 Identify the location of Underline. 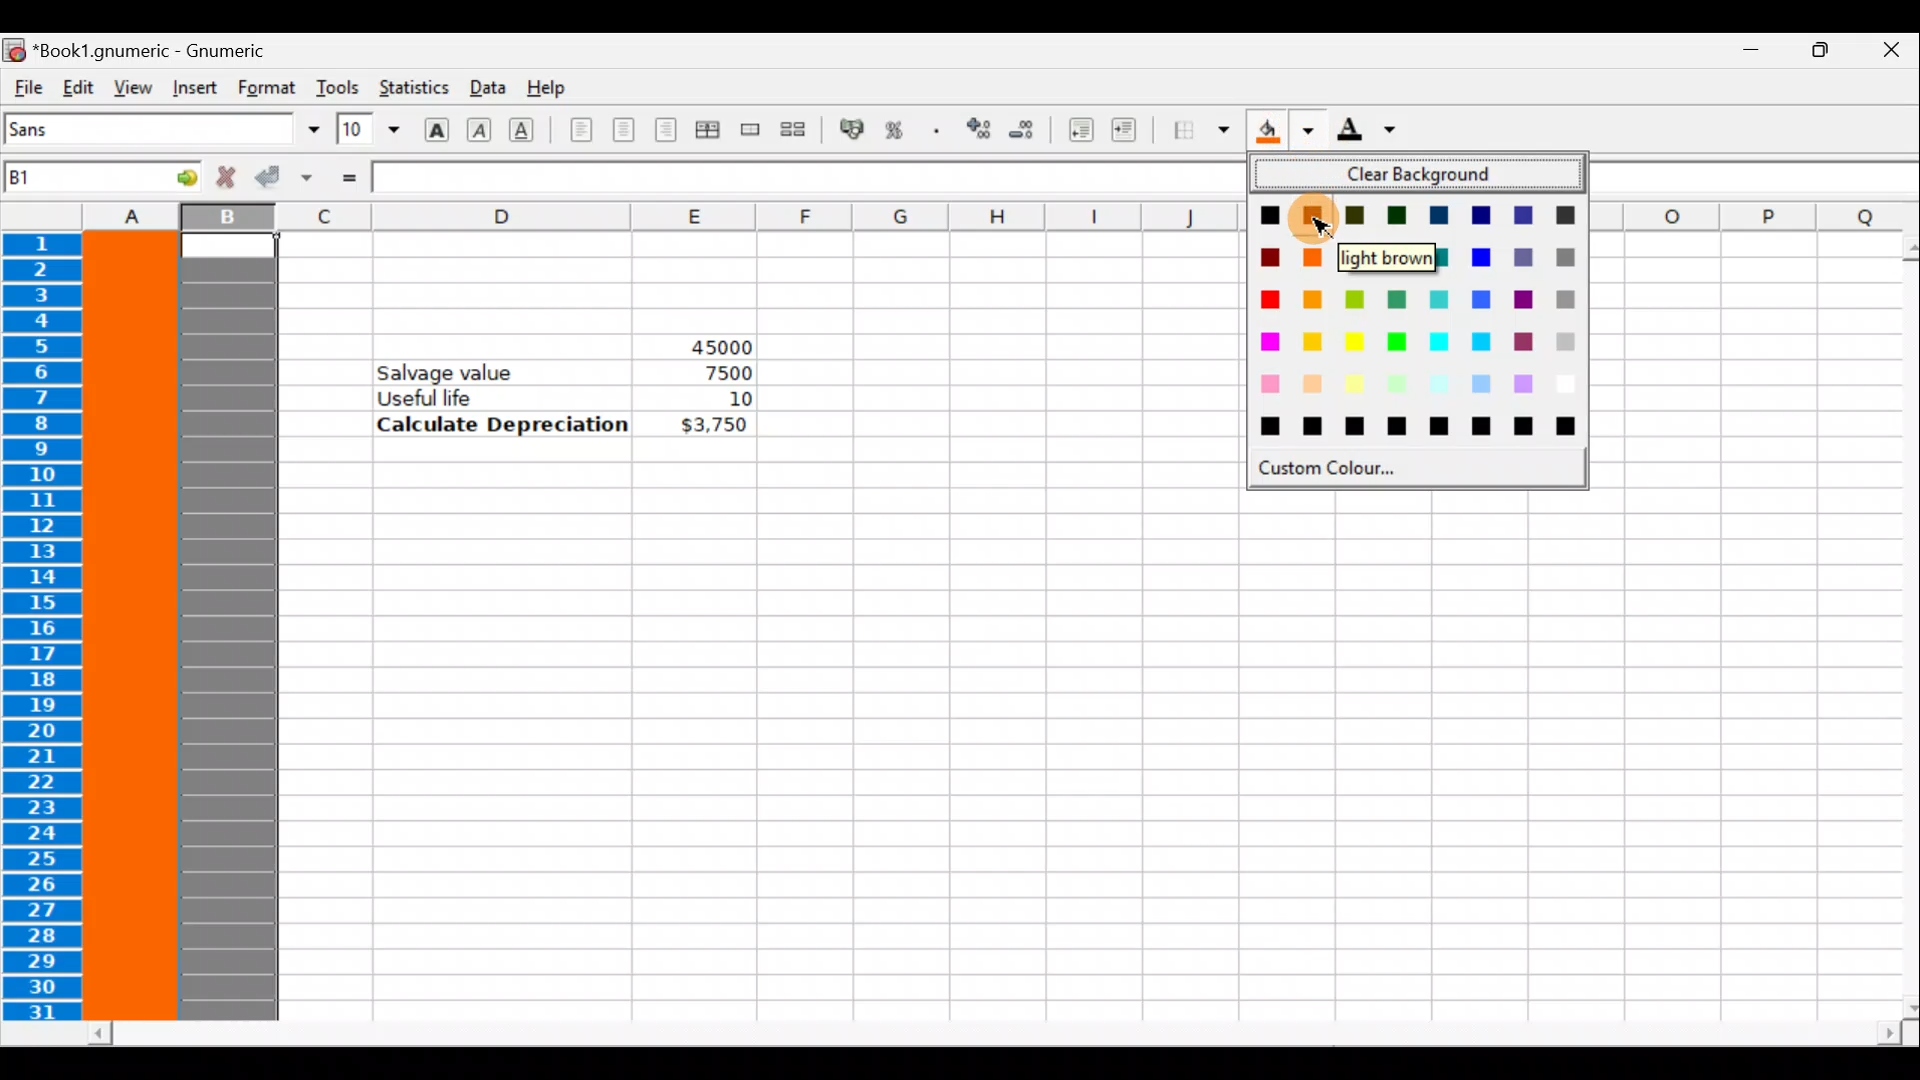
(530, 130).